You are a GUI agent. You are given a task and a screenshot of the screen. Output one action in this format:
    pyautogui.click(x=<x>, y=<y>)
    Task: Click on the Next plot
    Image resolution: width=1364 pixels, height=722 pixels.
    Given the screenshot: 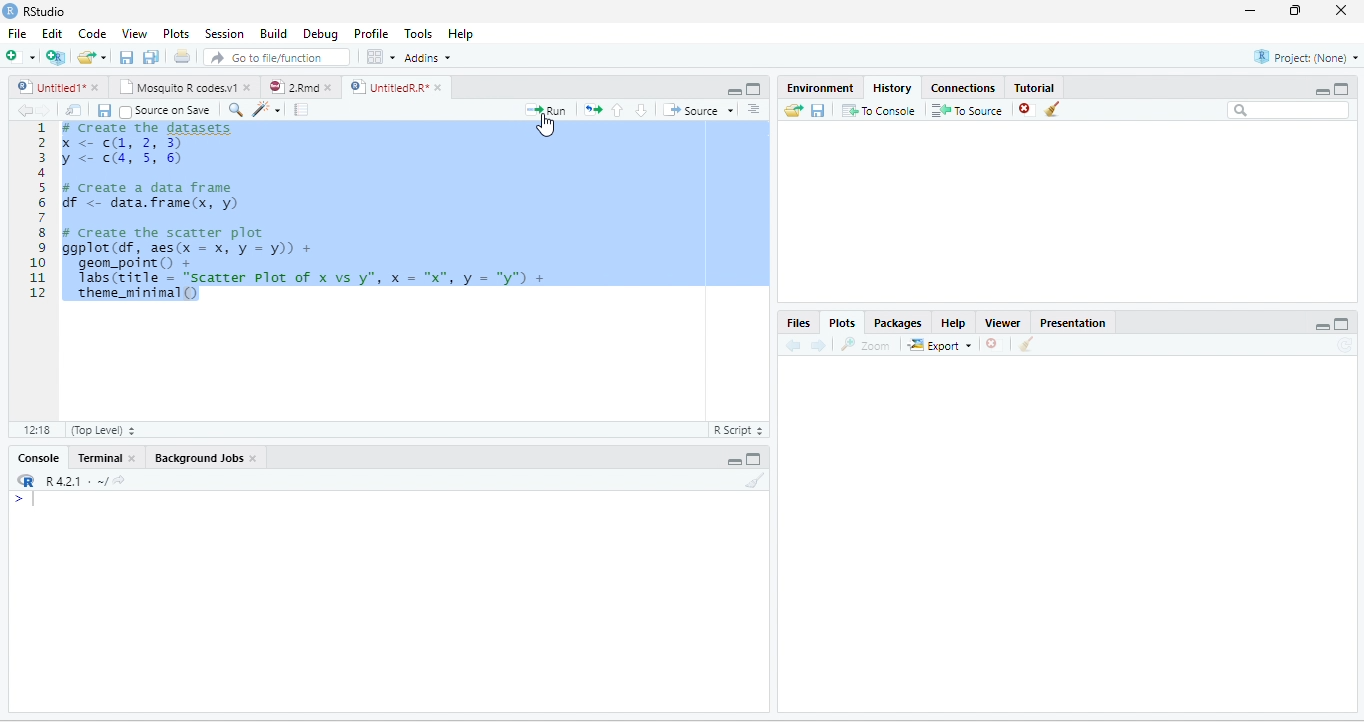 What is the action you would take?
    pyautogui.click(x=818, y=345)
    